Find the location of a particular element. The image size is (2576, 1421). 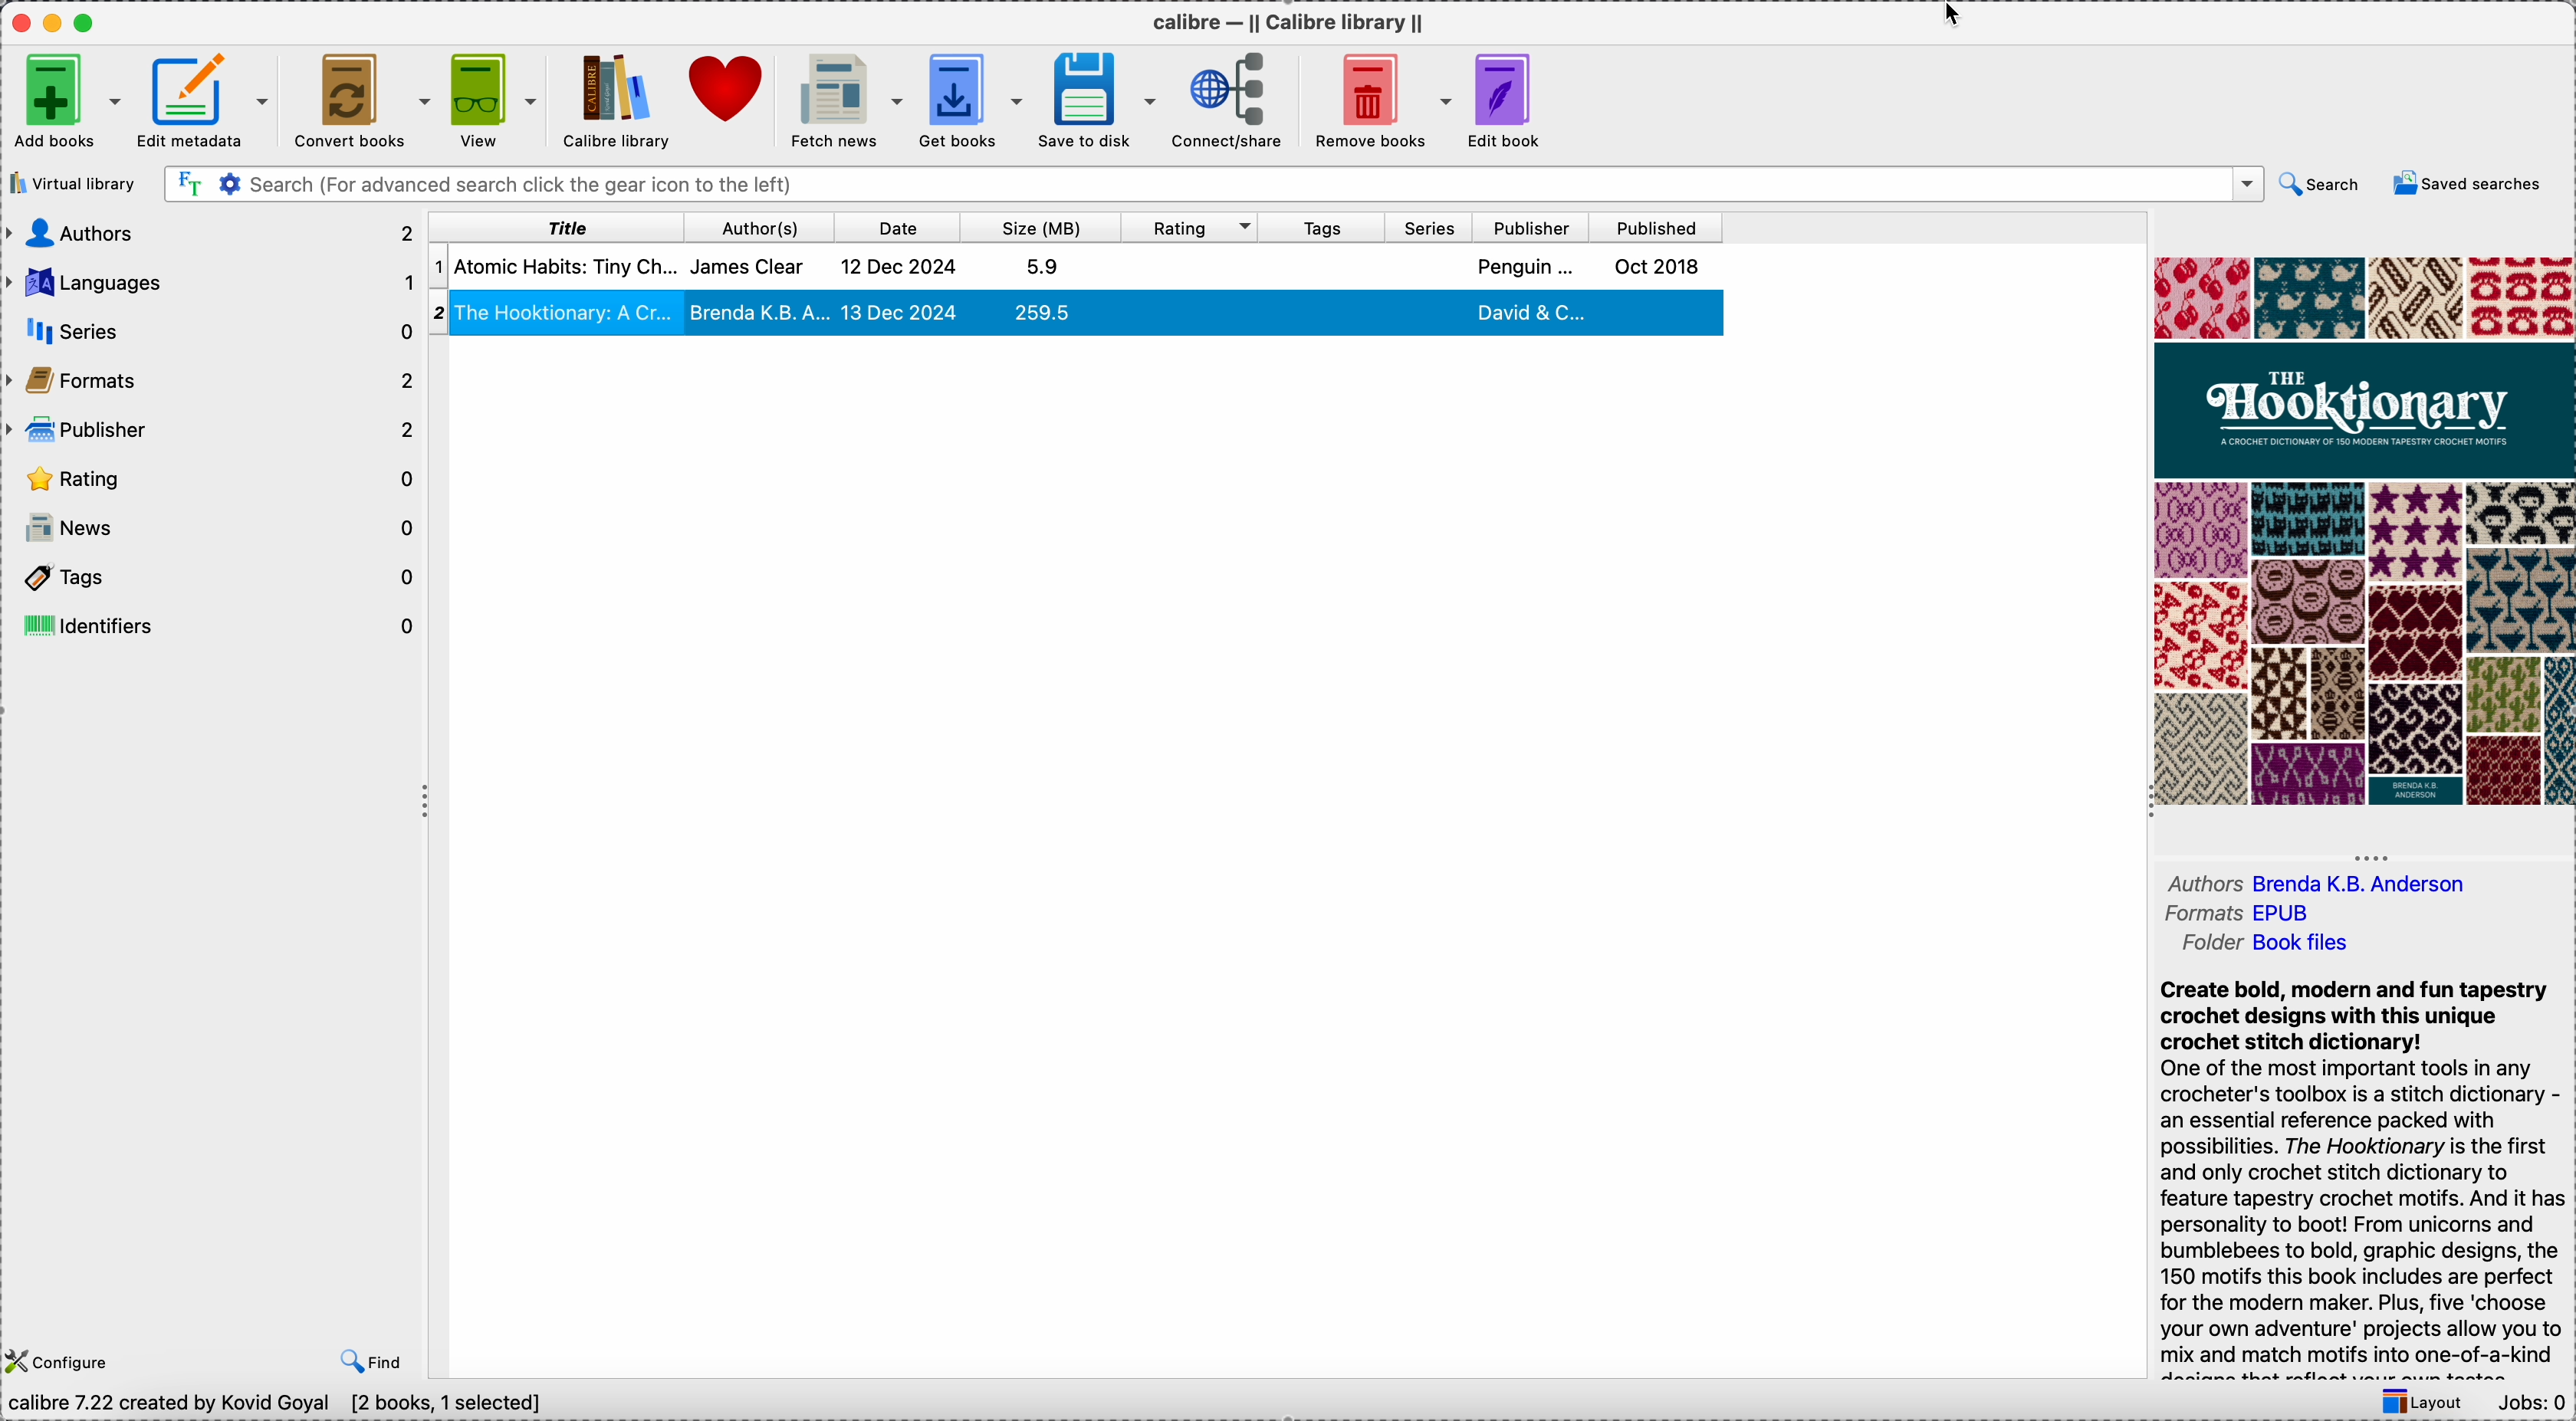

connect/share is located at coordinates (1235, 101).